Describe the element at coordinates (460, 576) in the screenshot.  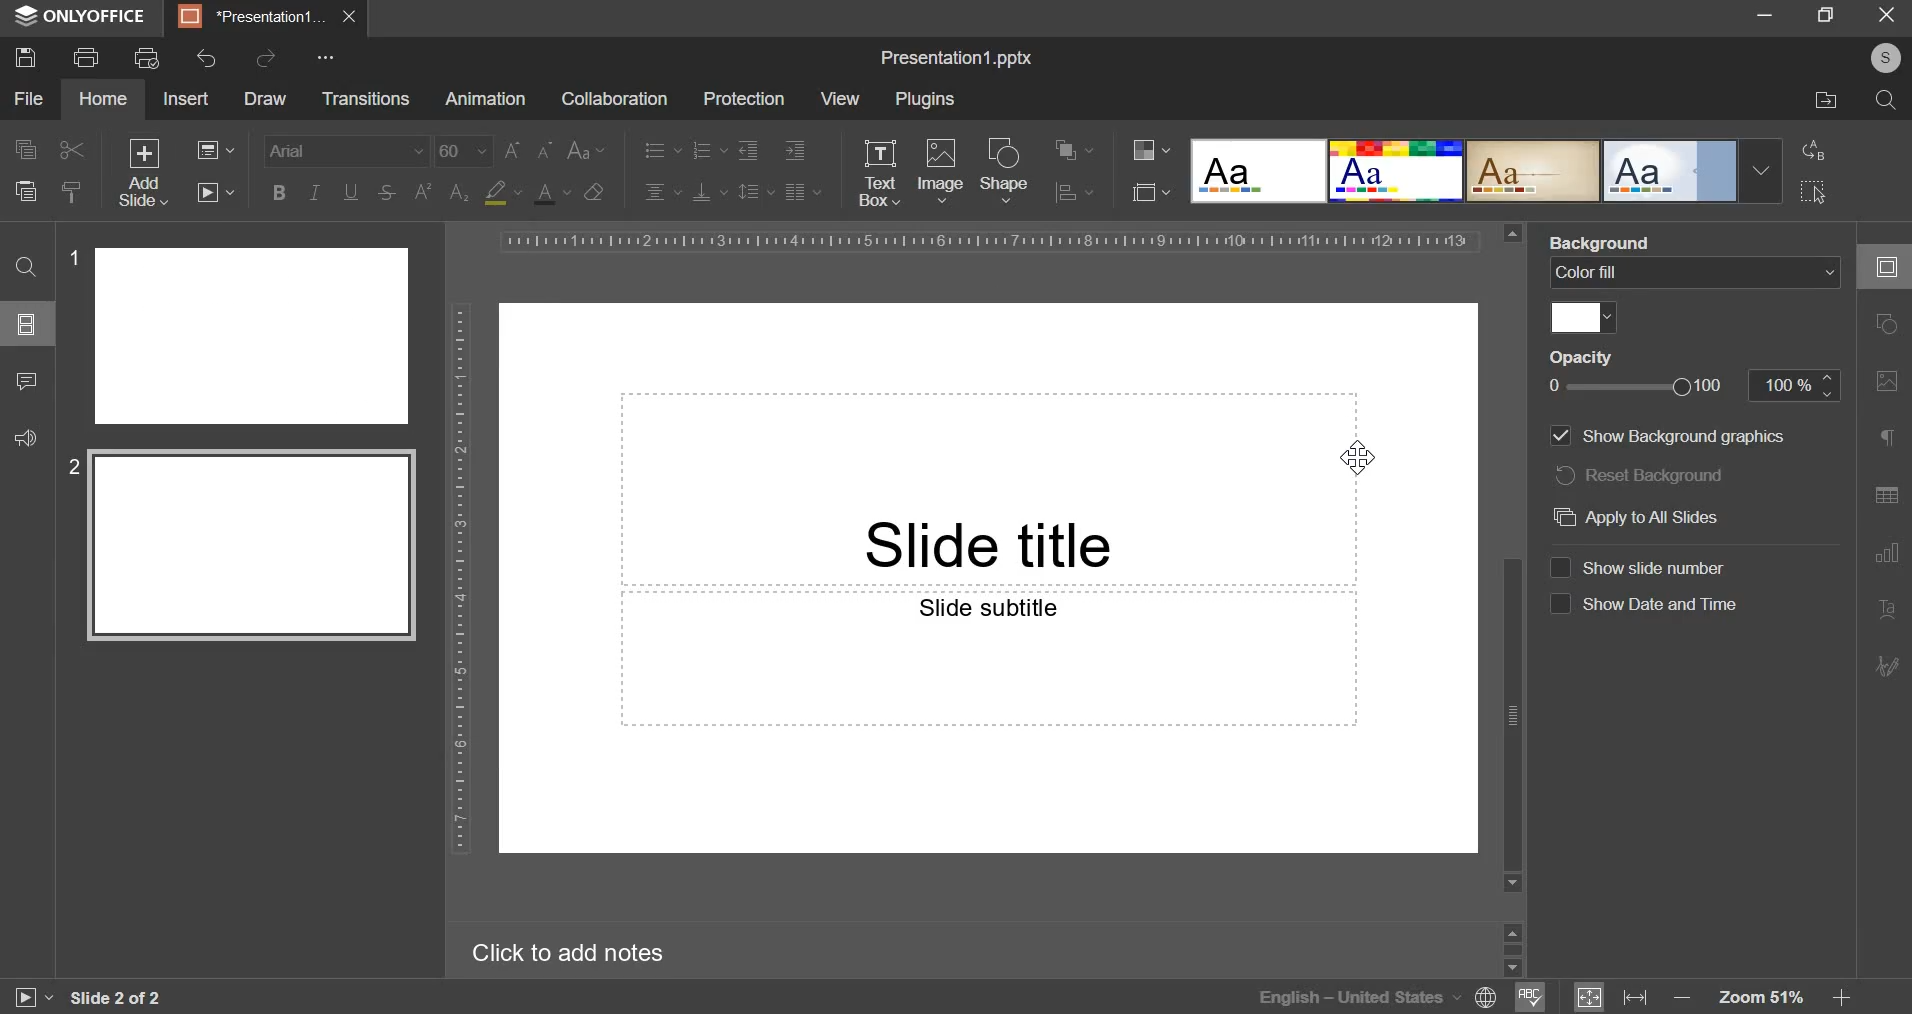
I see `vertical scale` at that location.